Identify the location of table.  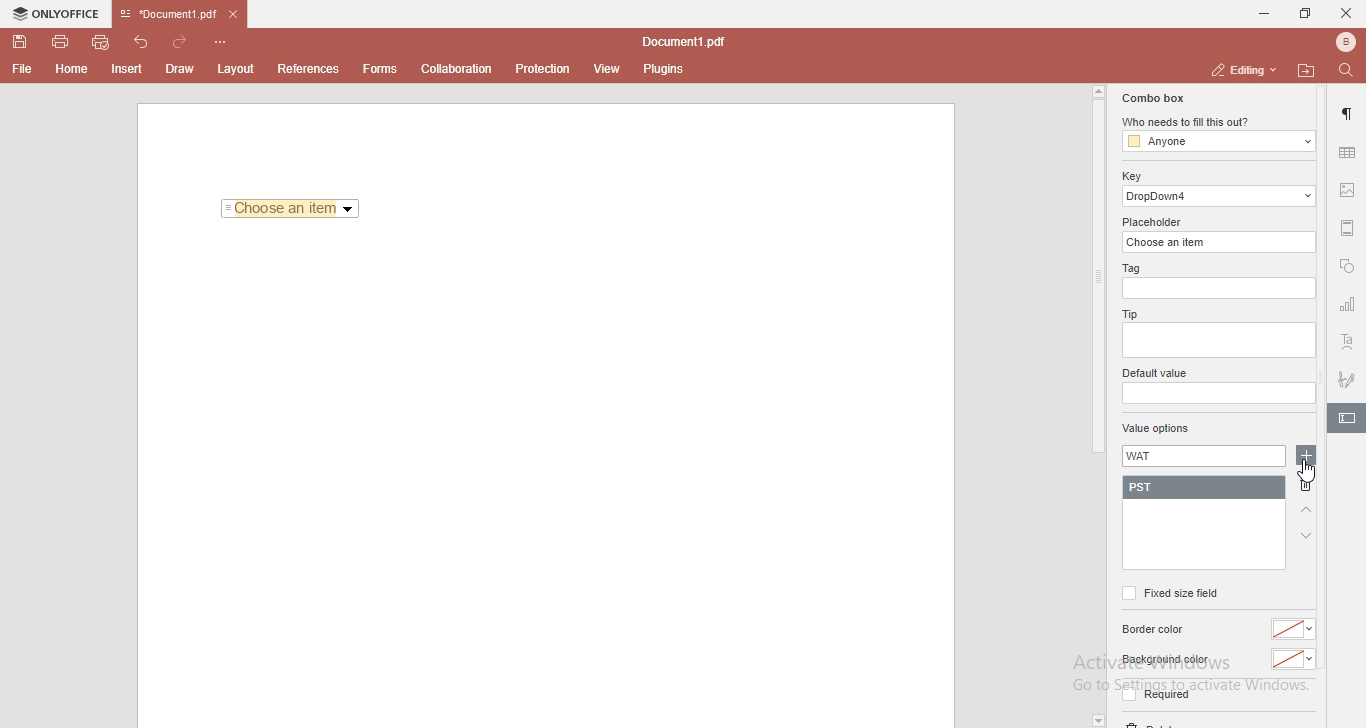
(1347, 152).